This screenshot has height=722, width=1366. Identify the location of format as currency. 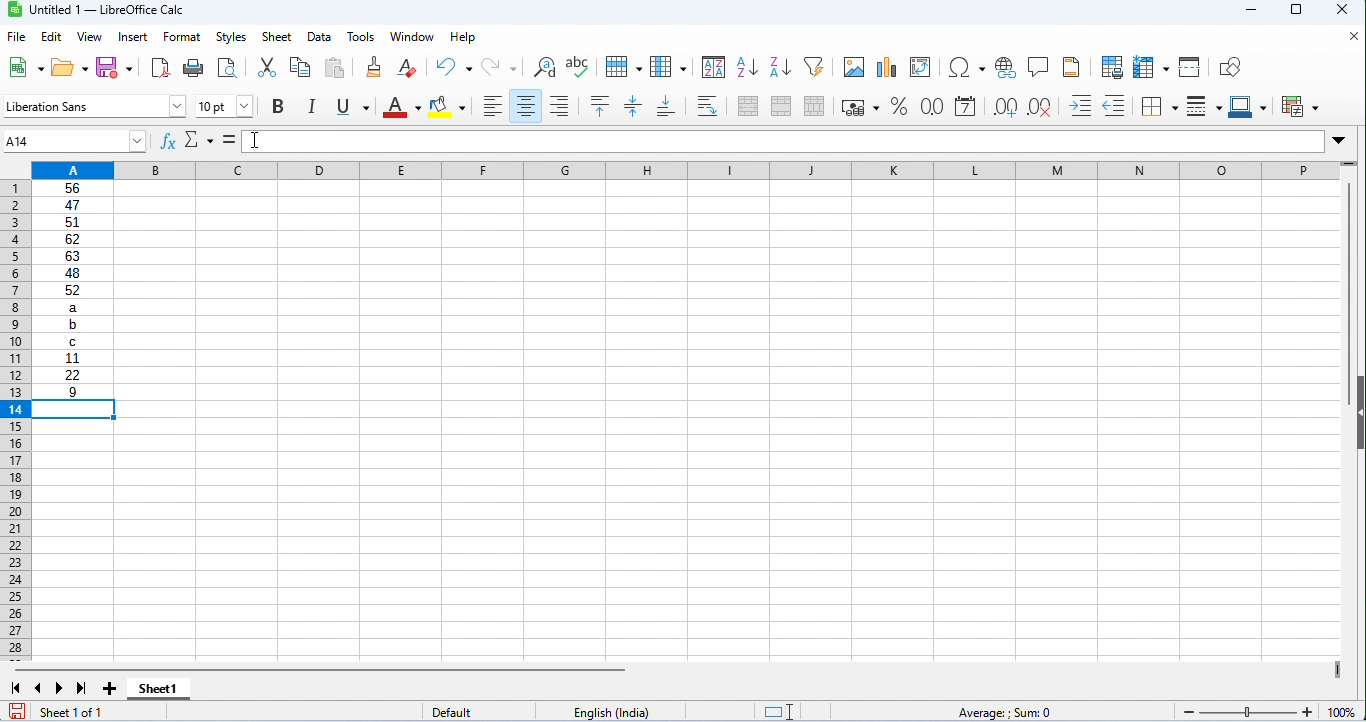
(860, 107).